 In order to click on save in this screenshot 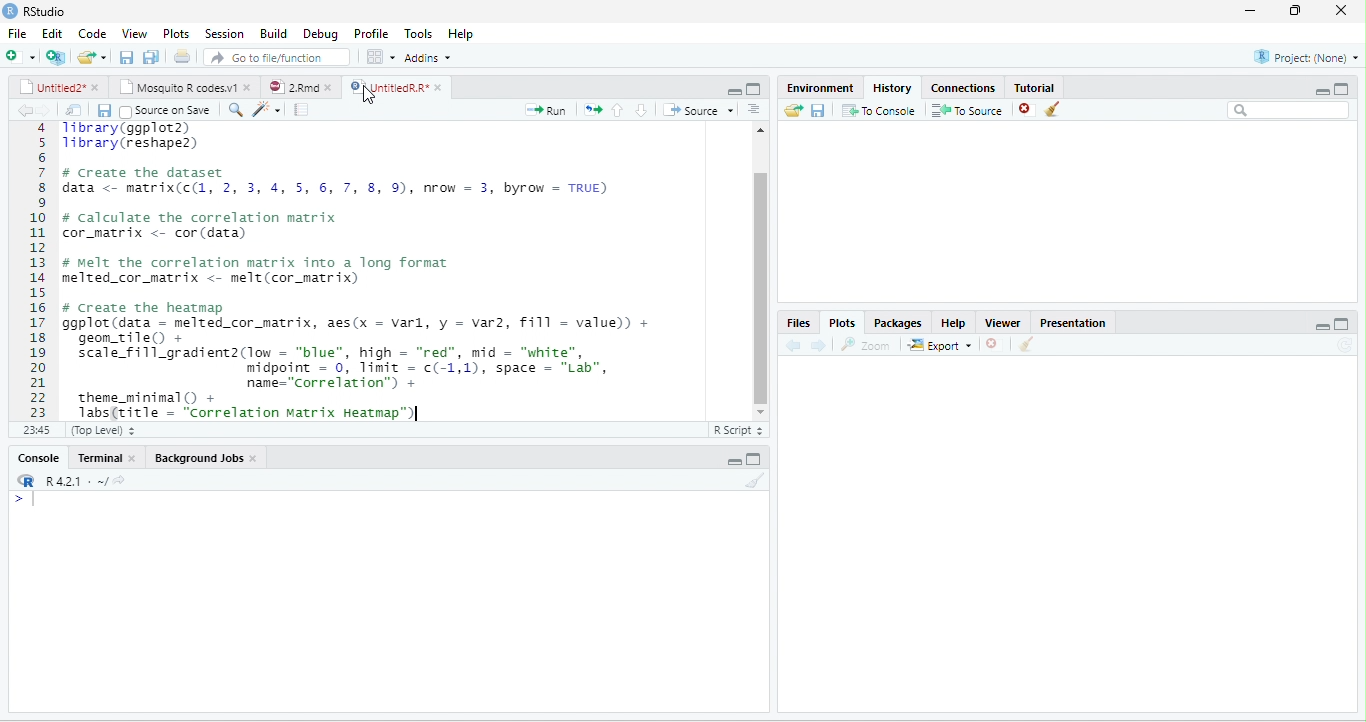, I will do `click(98, 110)`.